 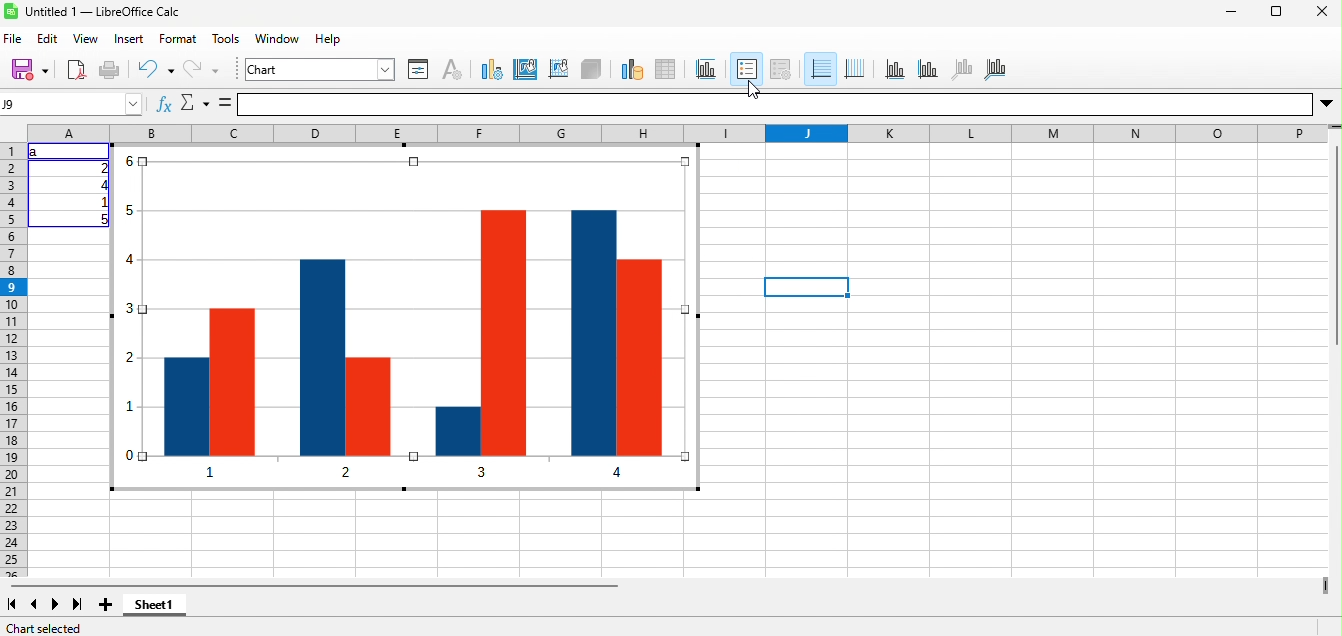 What do you see at coordinates (491, 70) in the screenshot?
I see `chart type` at bounding box center [491, 70].